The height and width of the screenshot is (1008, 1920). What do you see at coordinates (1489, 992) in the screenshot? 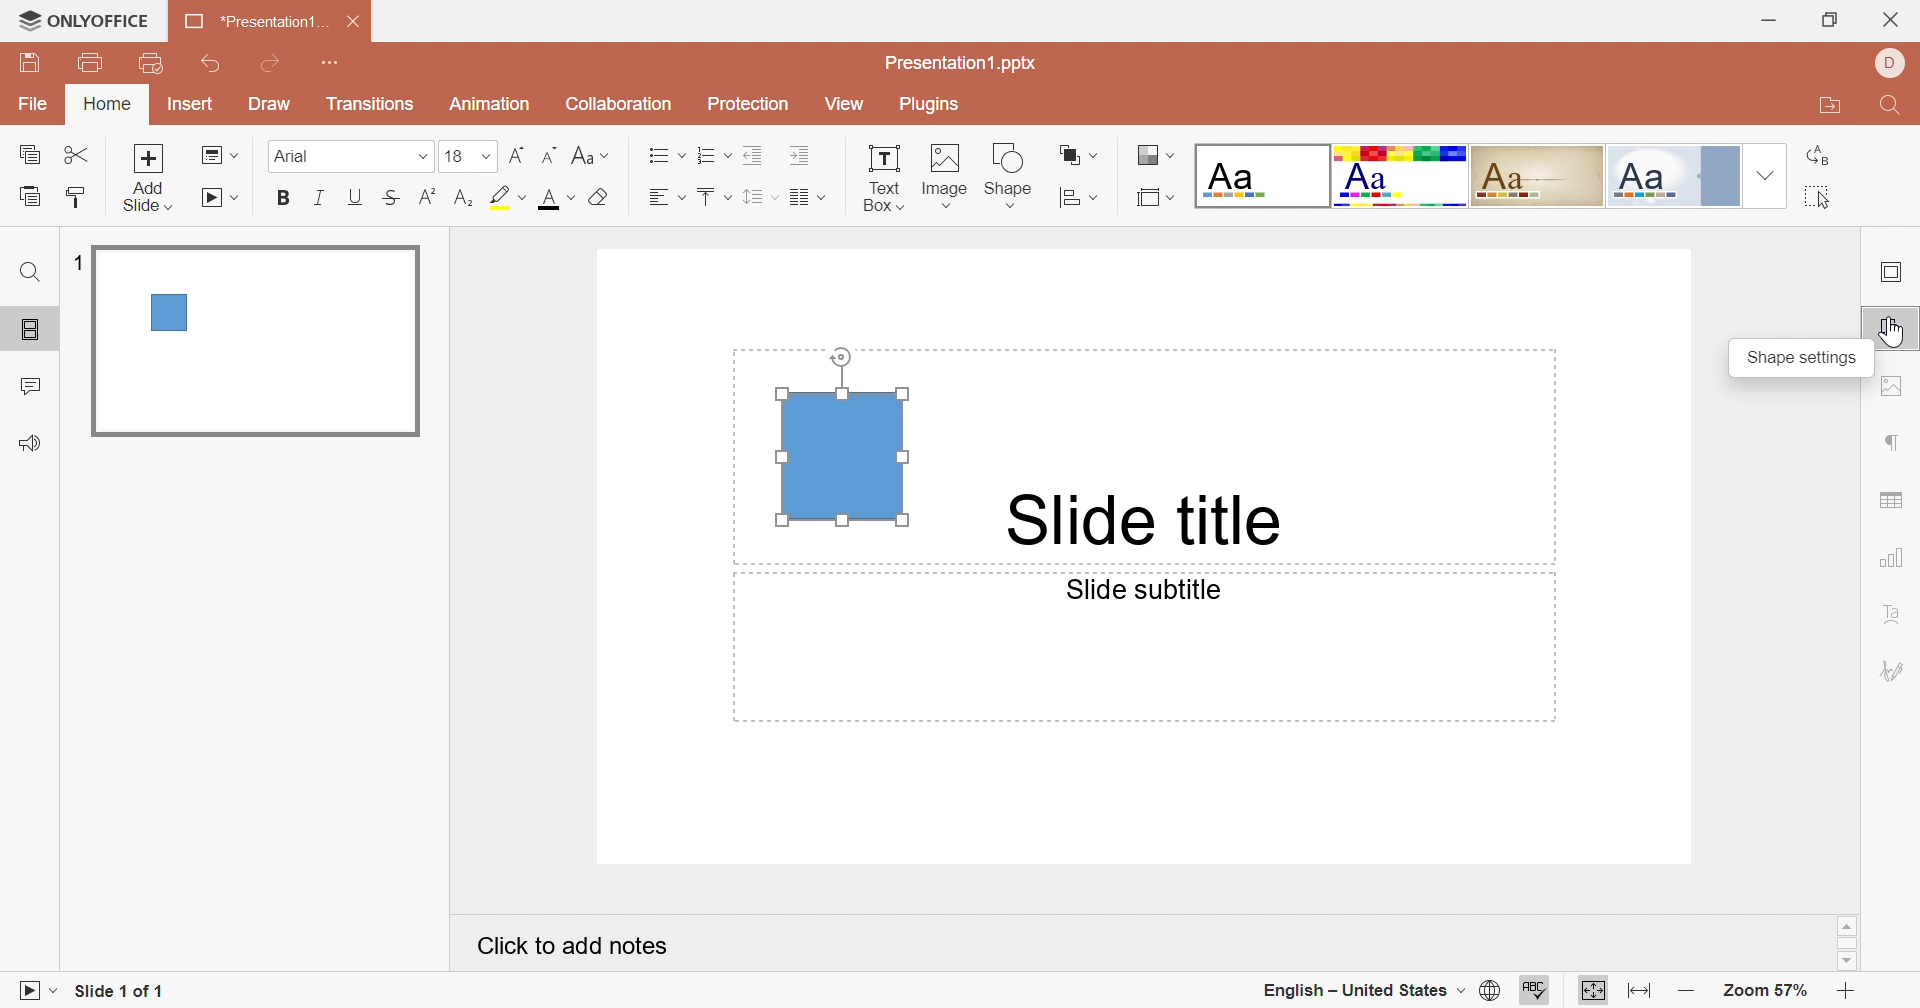
I see `SET DOCUMENT LANGUAGE` at bounding box center [1489, 992].